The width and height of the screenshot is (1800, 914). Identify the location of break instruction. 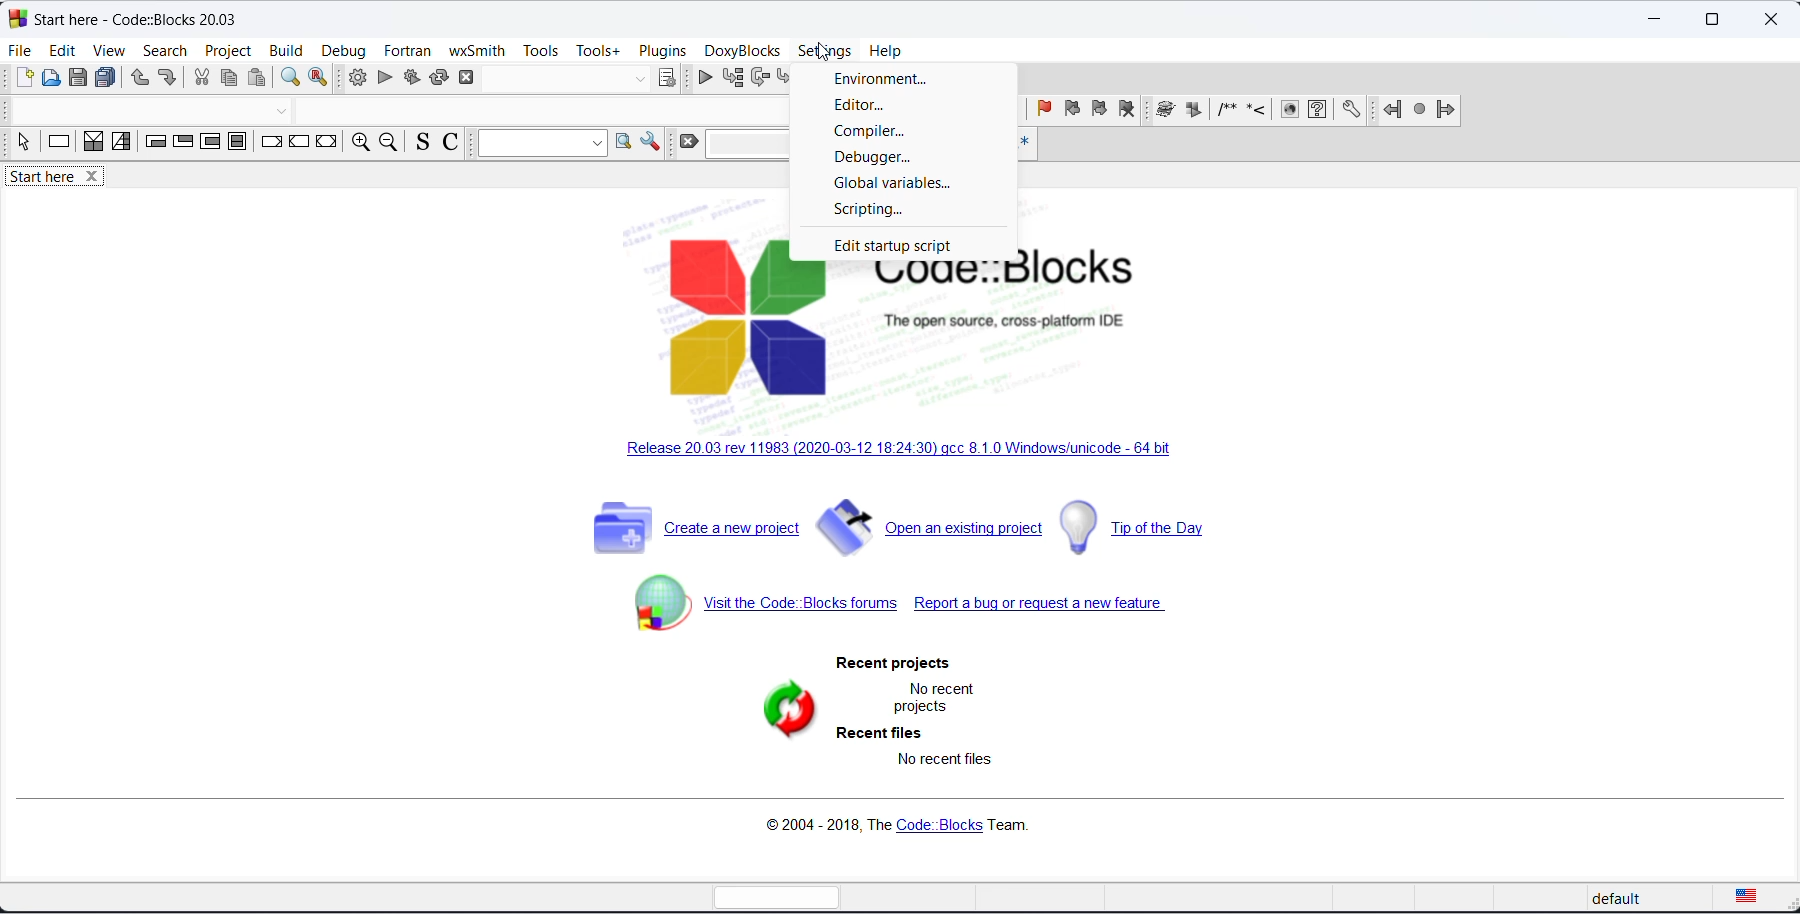
(273, 141).